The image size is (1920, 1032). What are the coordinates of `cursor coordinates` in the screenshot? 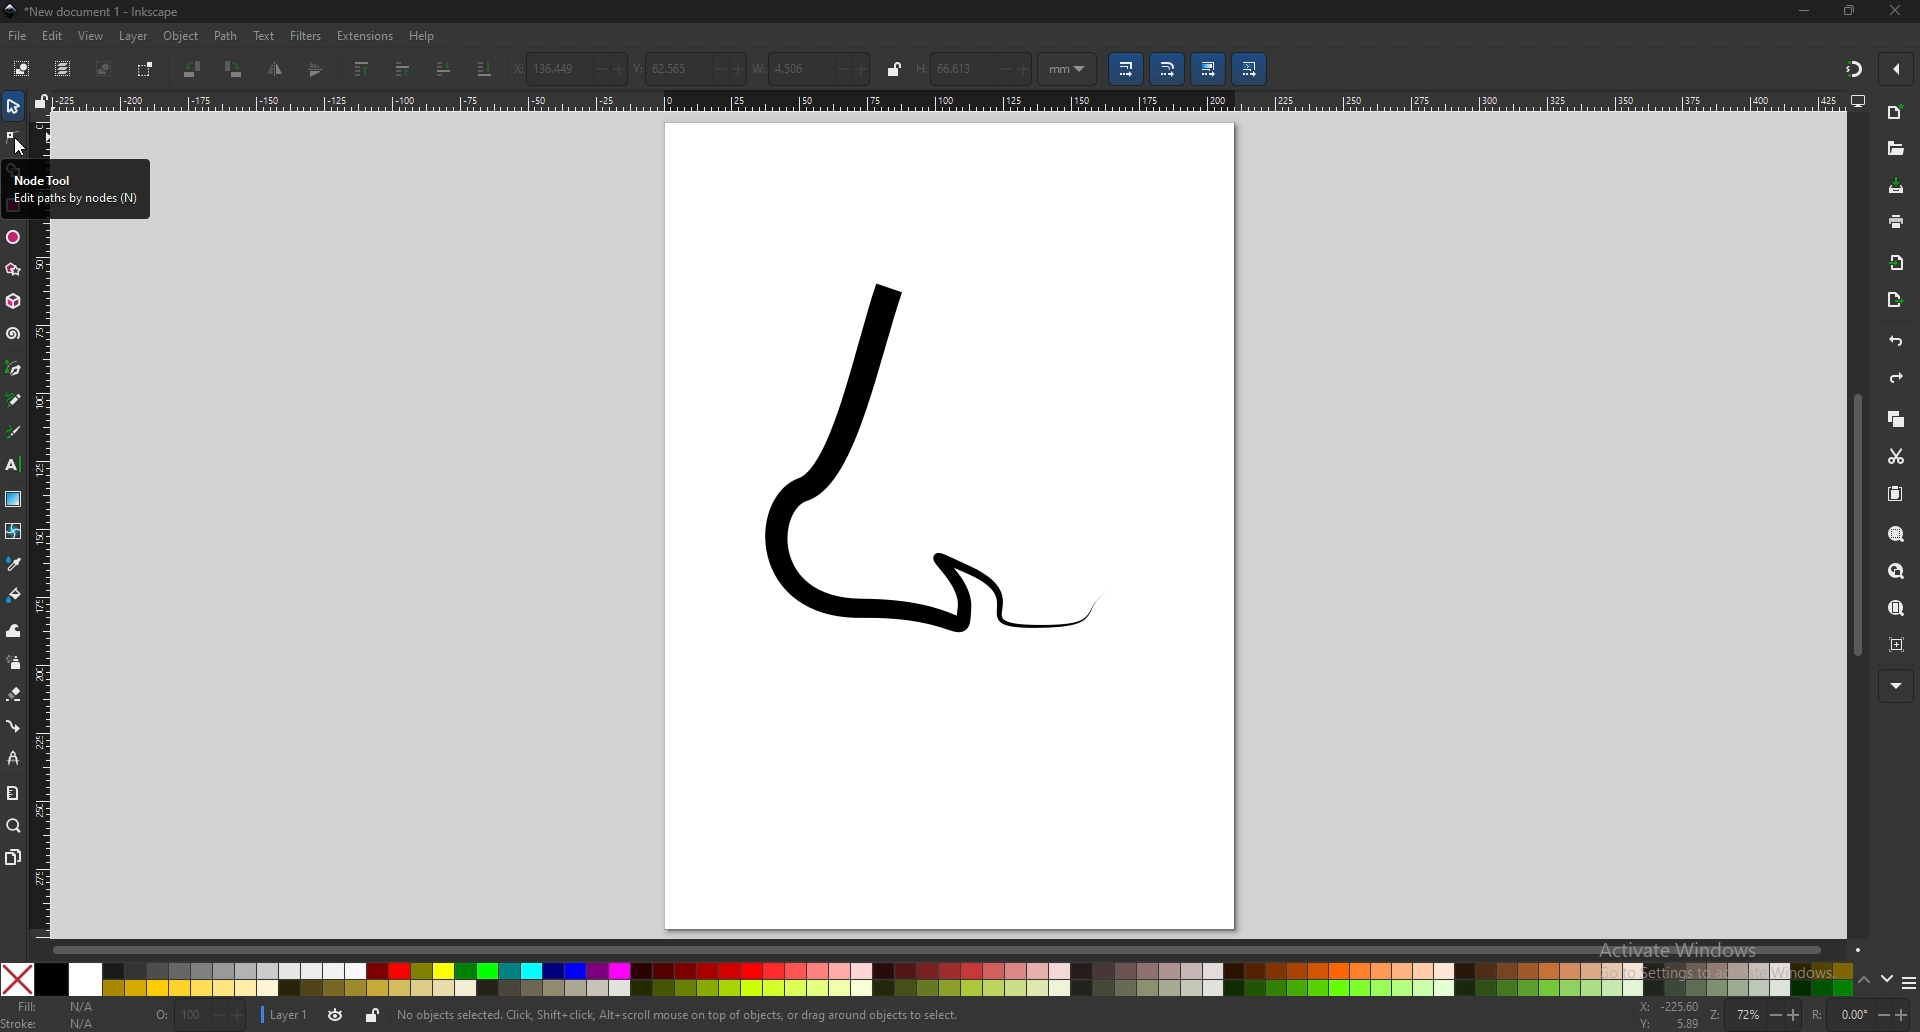 It's located at (1673, 1016).